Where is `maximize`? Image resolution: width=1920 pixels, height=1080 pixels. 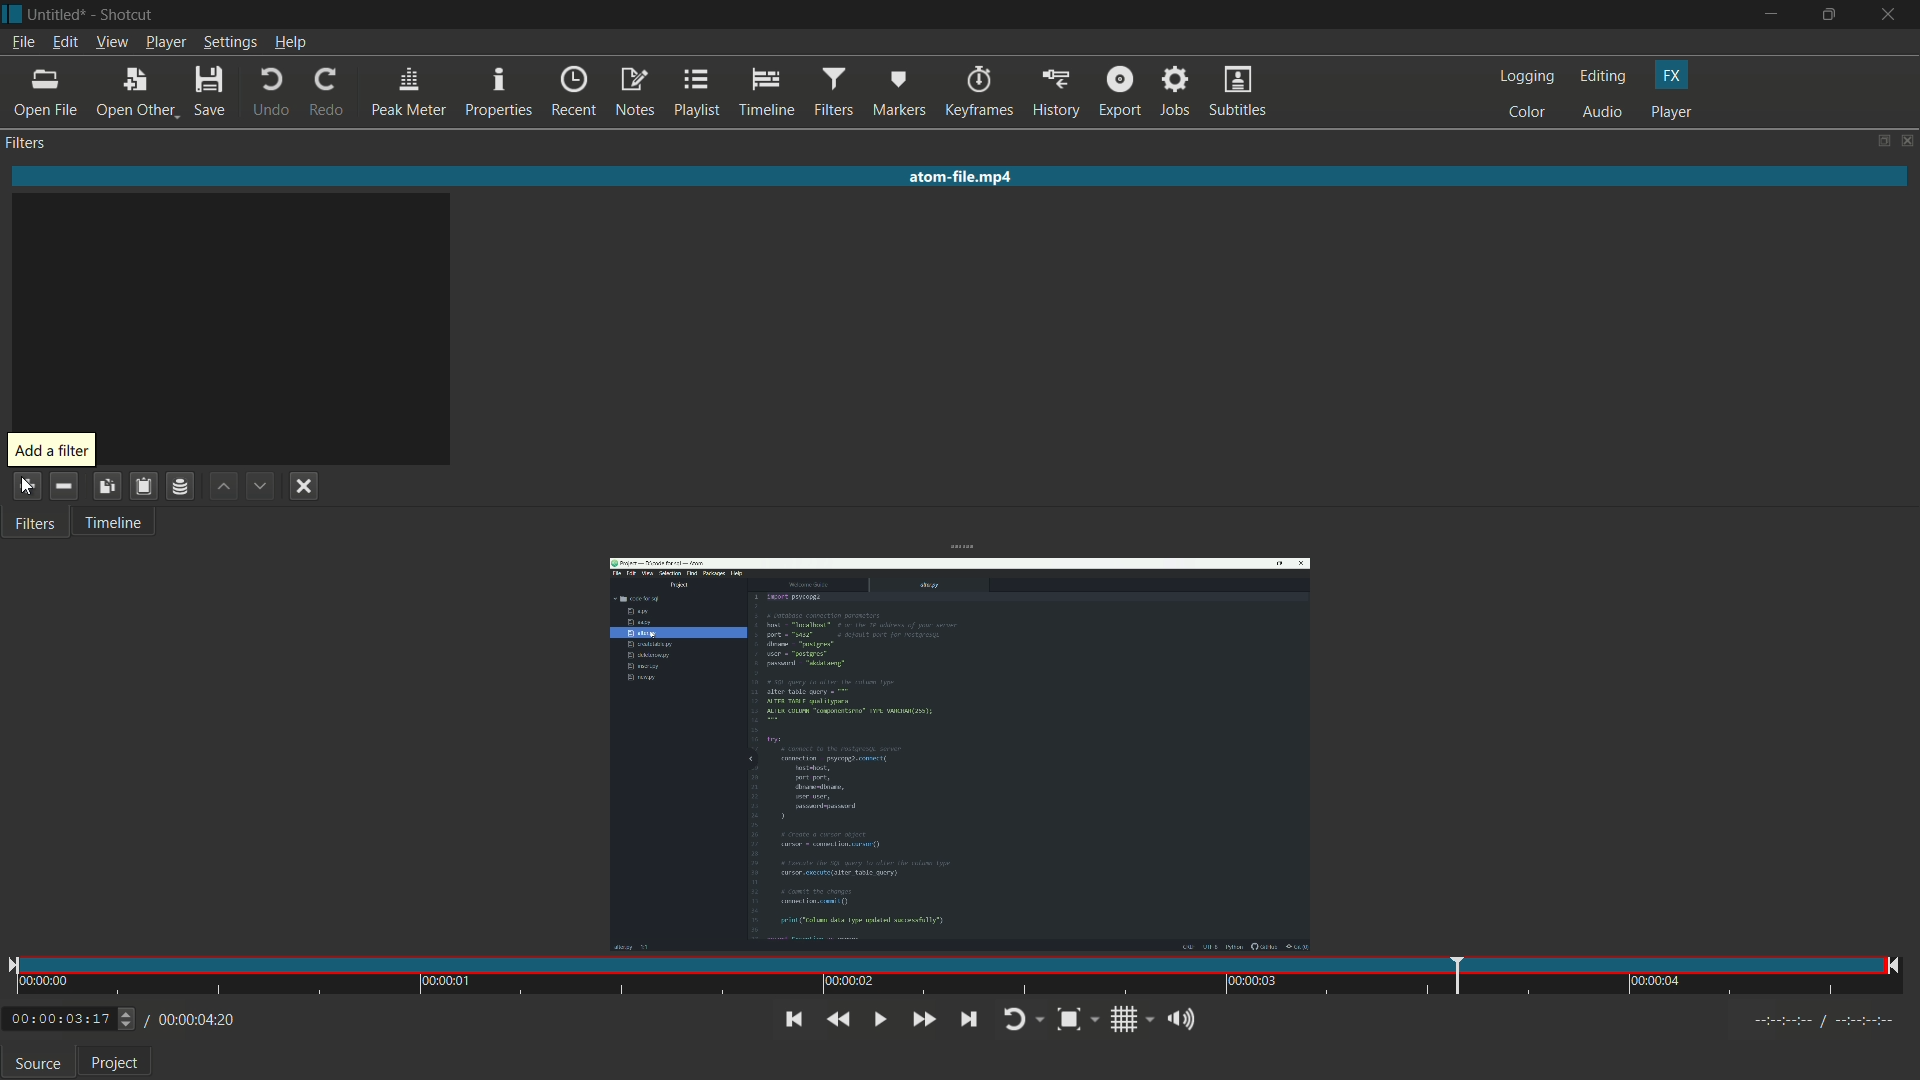
maximize is located at coordinates (1834, 15).